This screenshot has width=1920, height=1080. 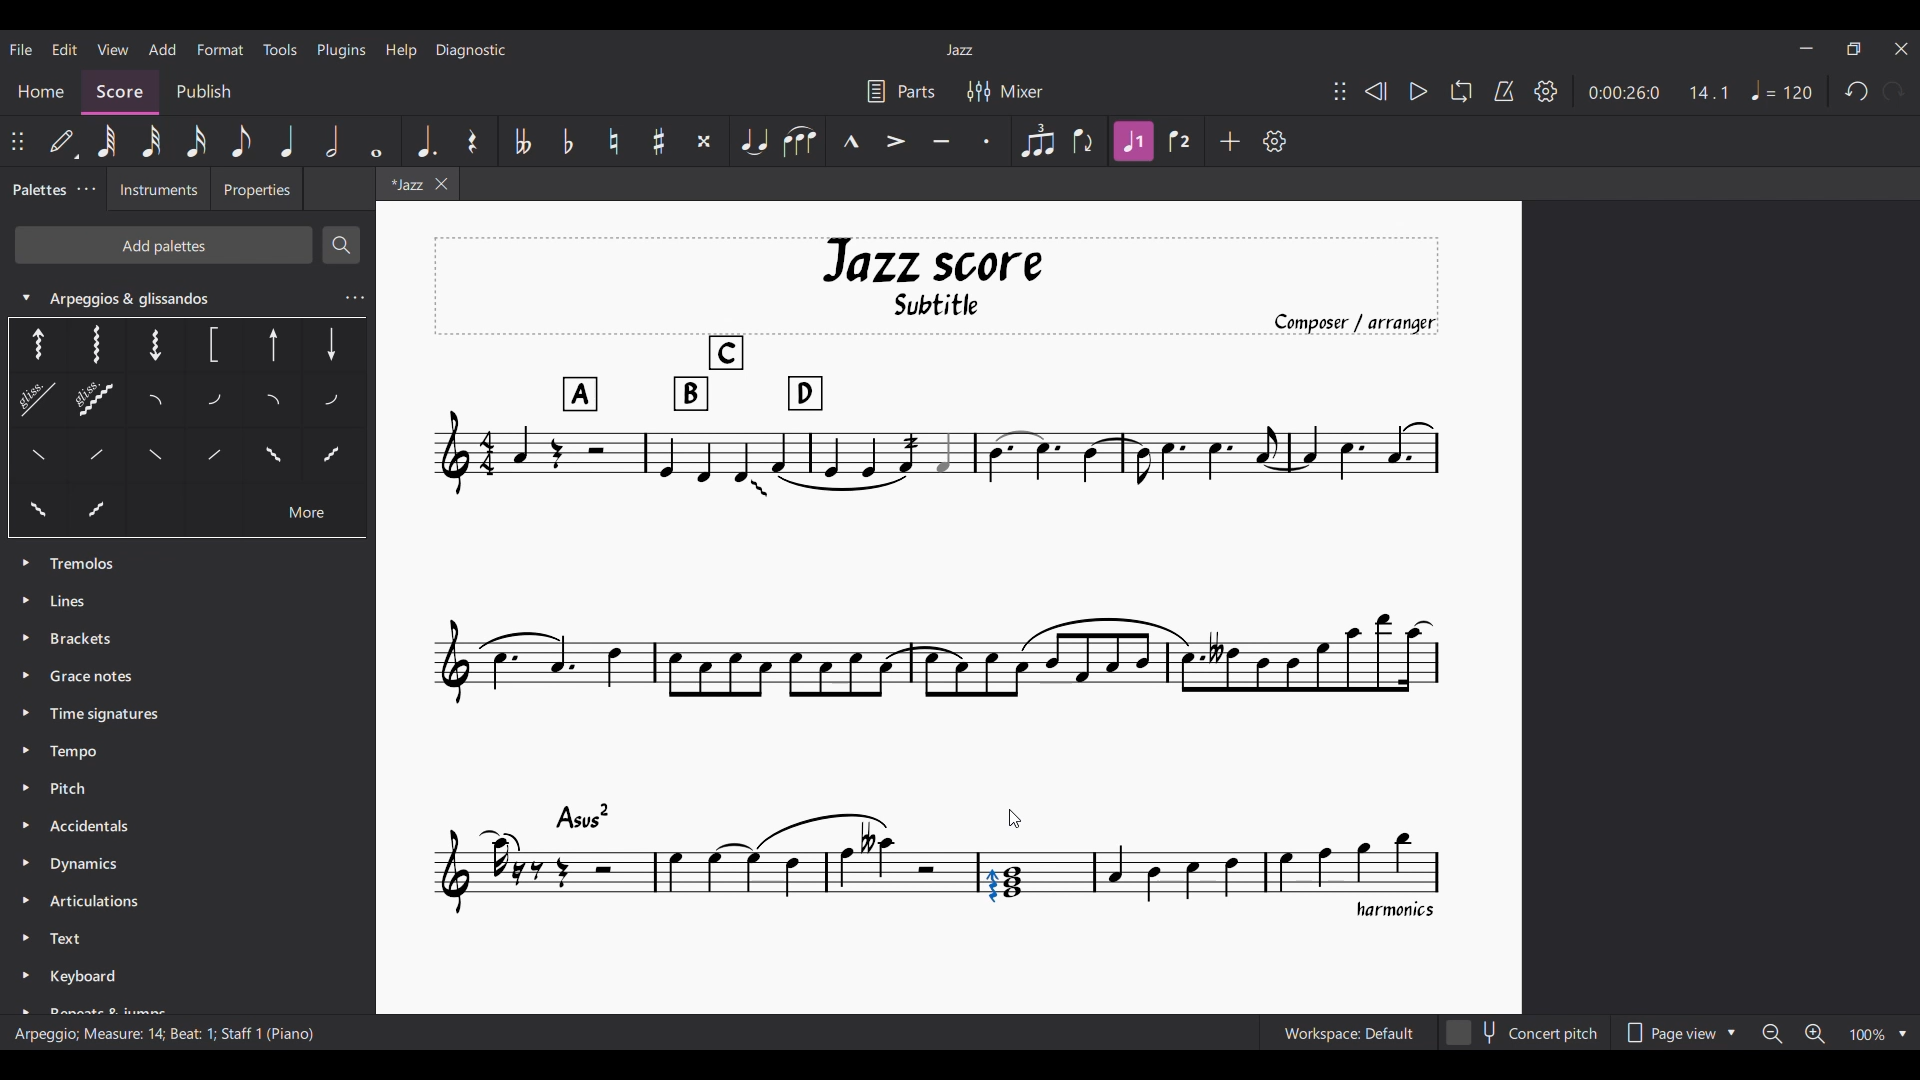 I want to click on , so click(x=335, y=458).